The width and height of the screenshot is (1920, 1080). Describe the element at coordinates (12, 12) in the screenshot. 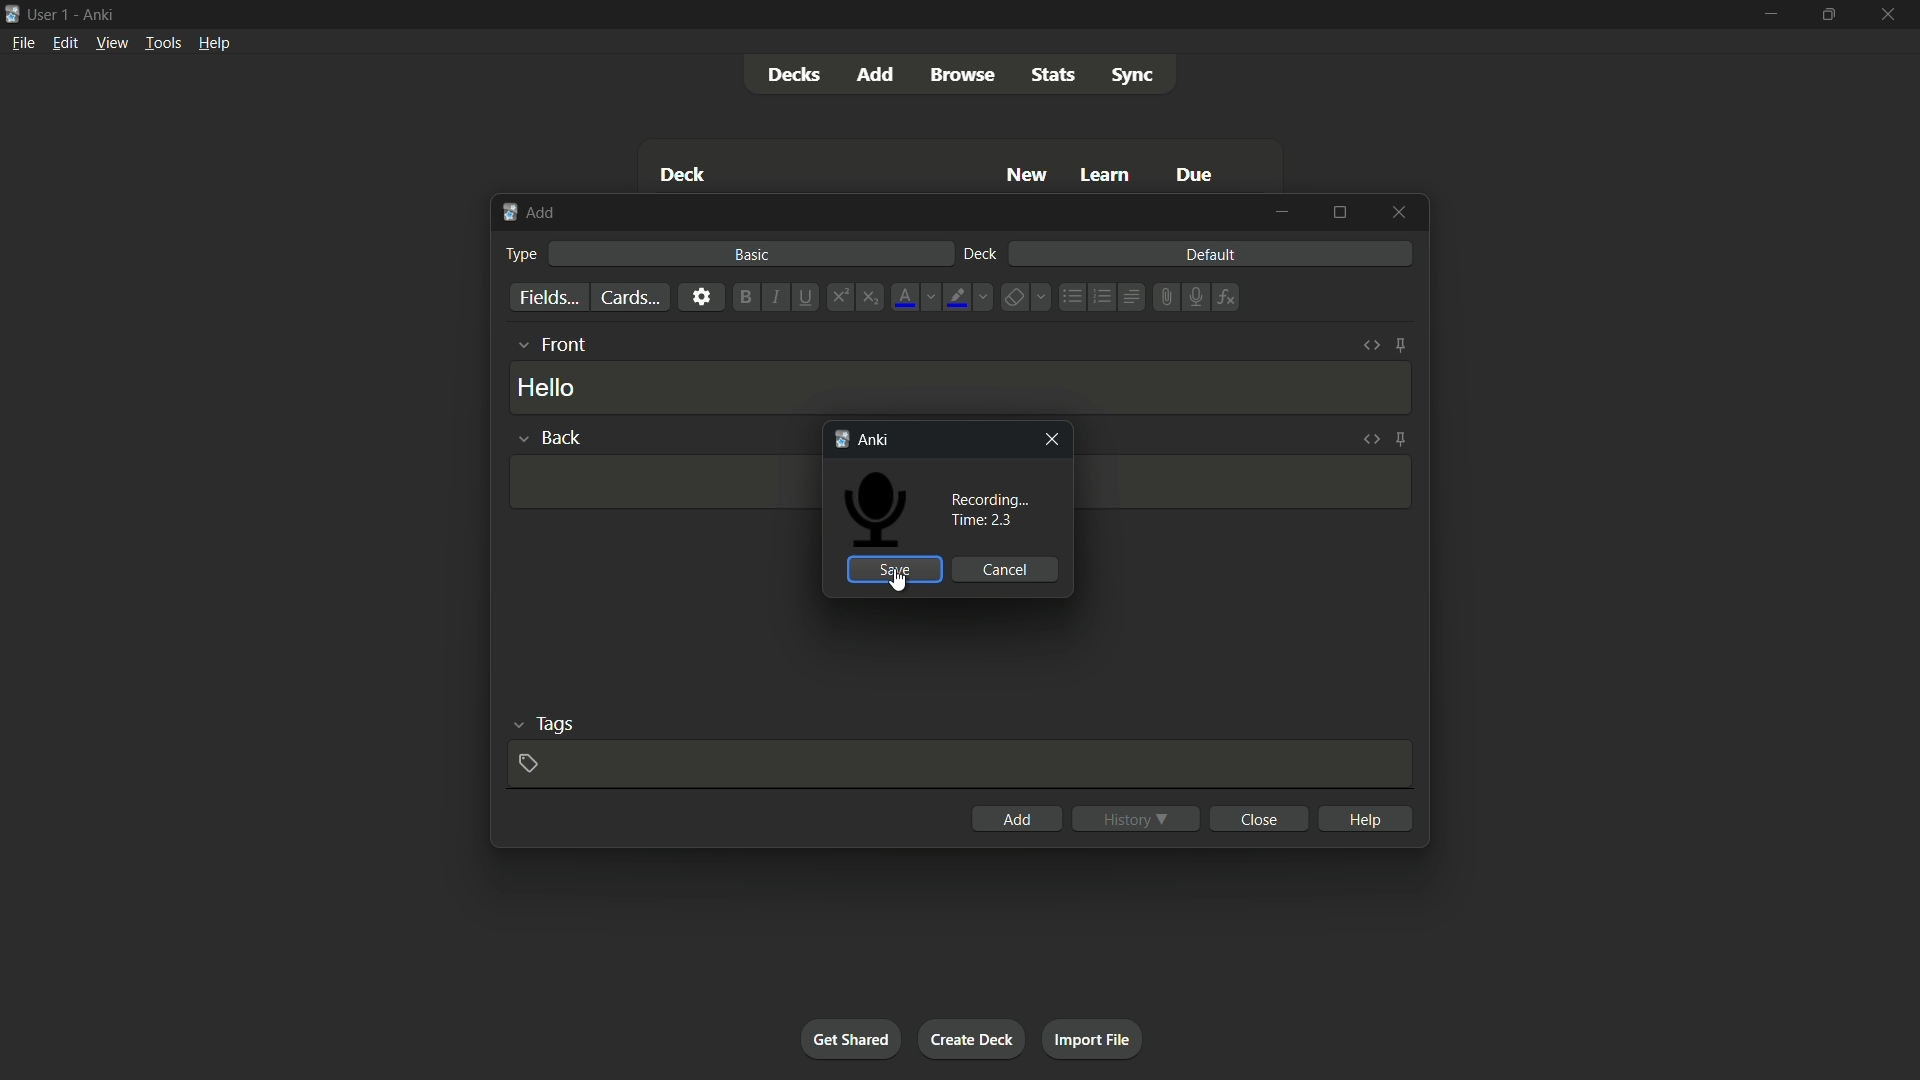

I see `app icon` at that location.